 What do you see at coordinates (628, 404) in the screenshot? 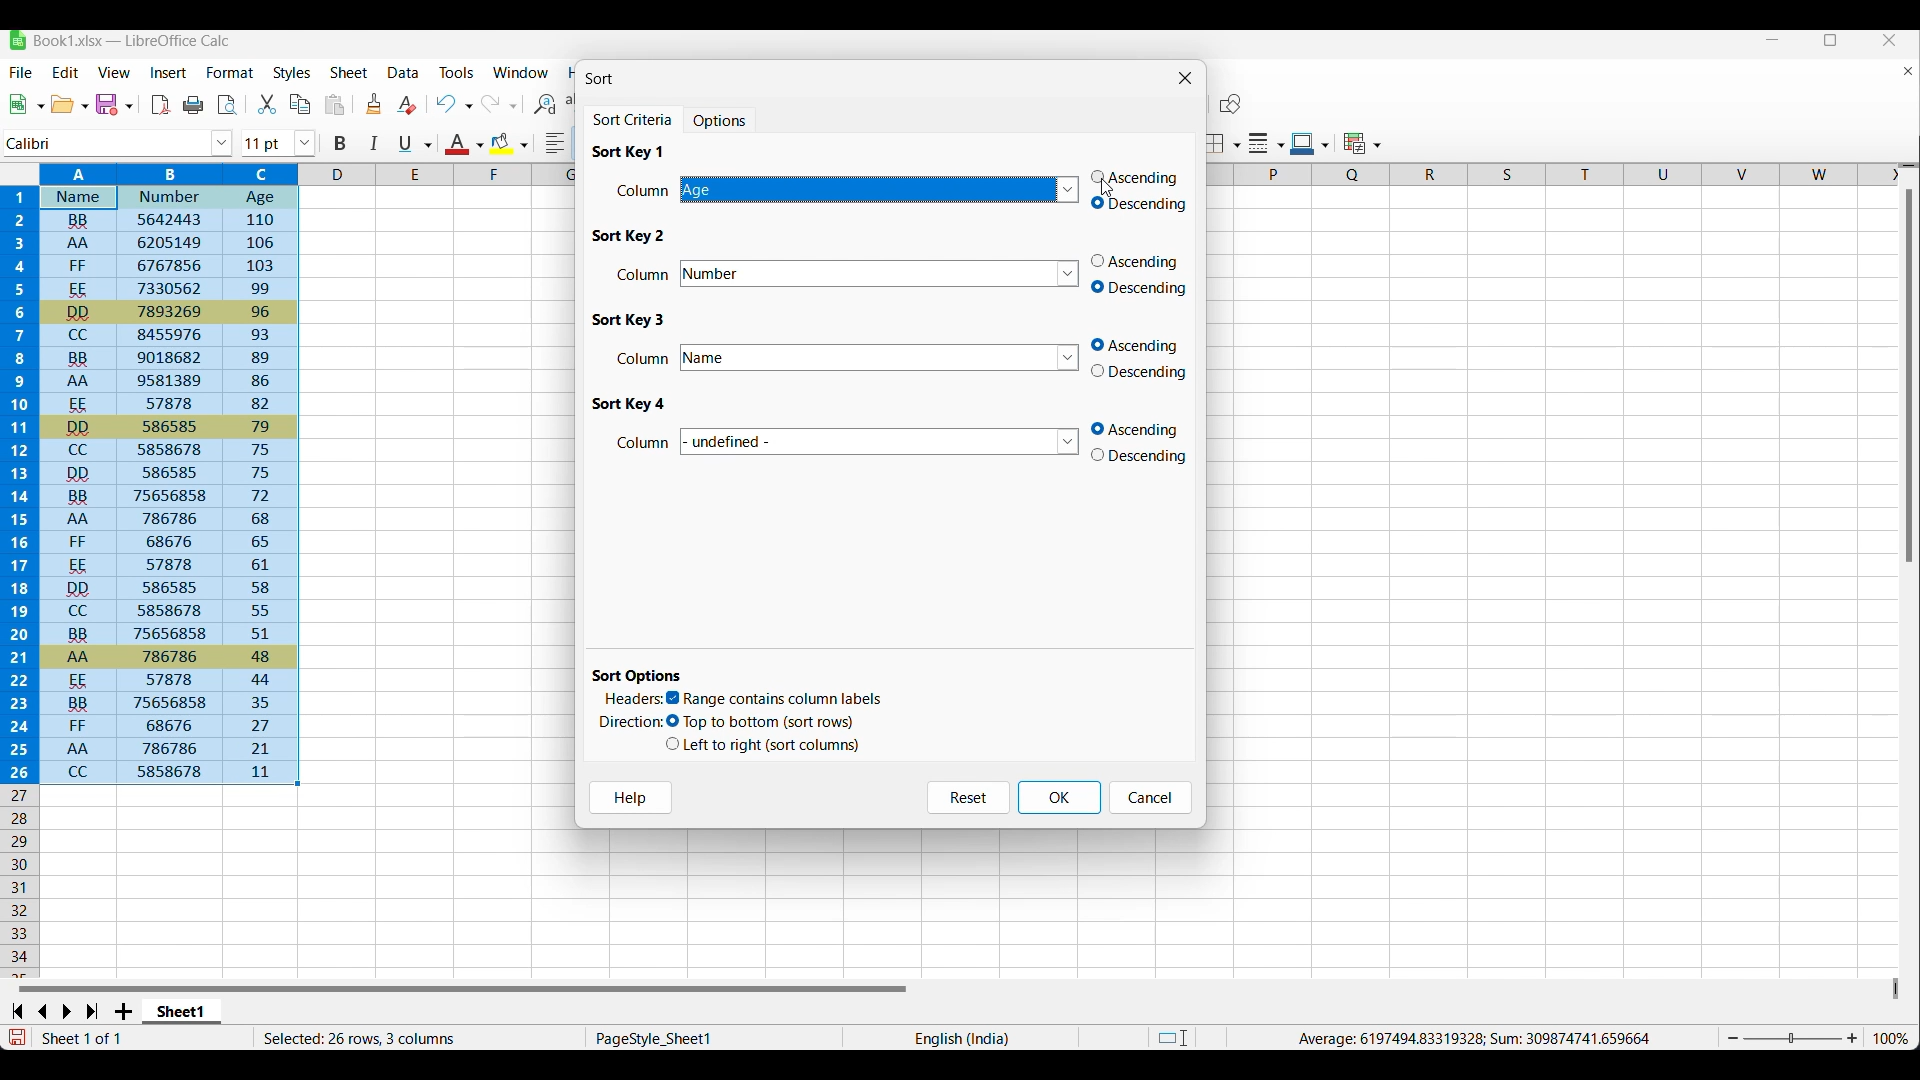
I see `Sort 4` at bounding box center [628, 404].